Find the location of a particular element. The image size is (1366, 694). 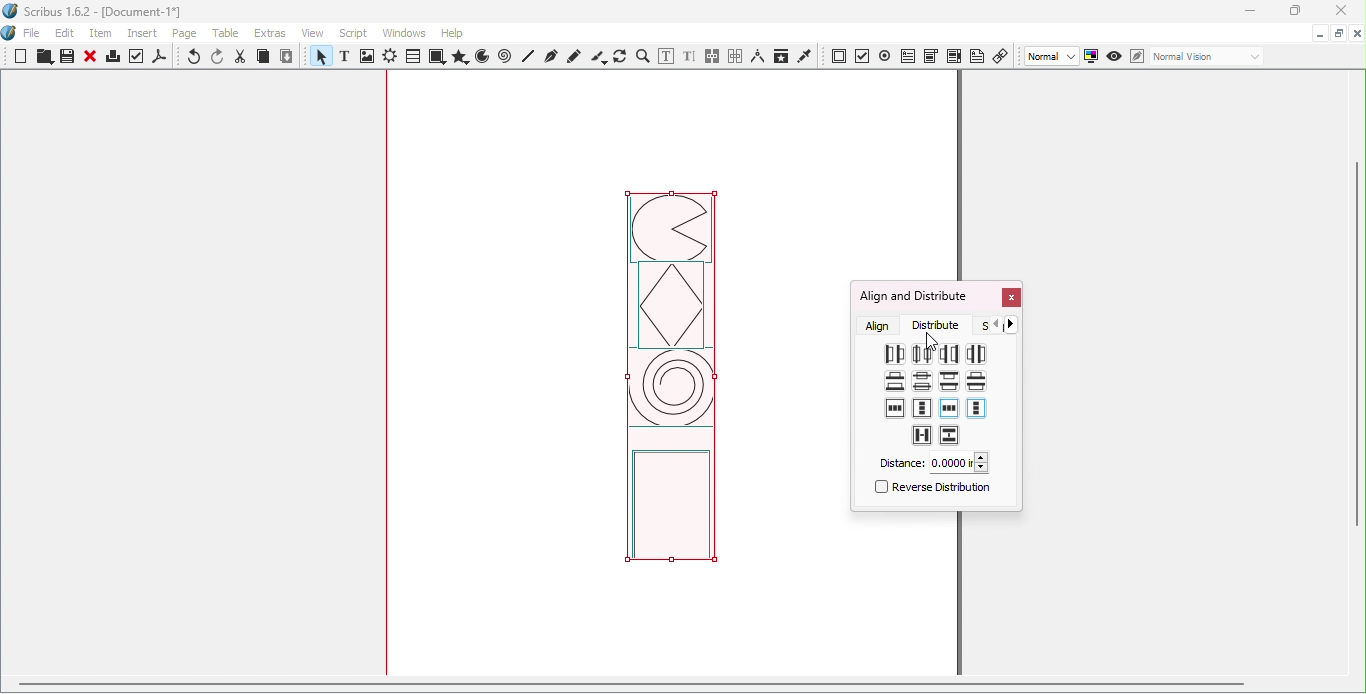

Make vertical gaps between items equal to the value specified is located at coordinates (950, 436).